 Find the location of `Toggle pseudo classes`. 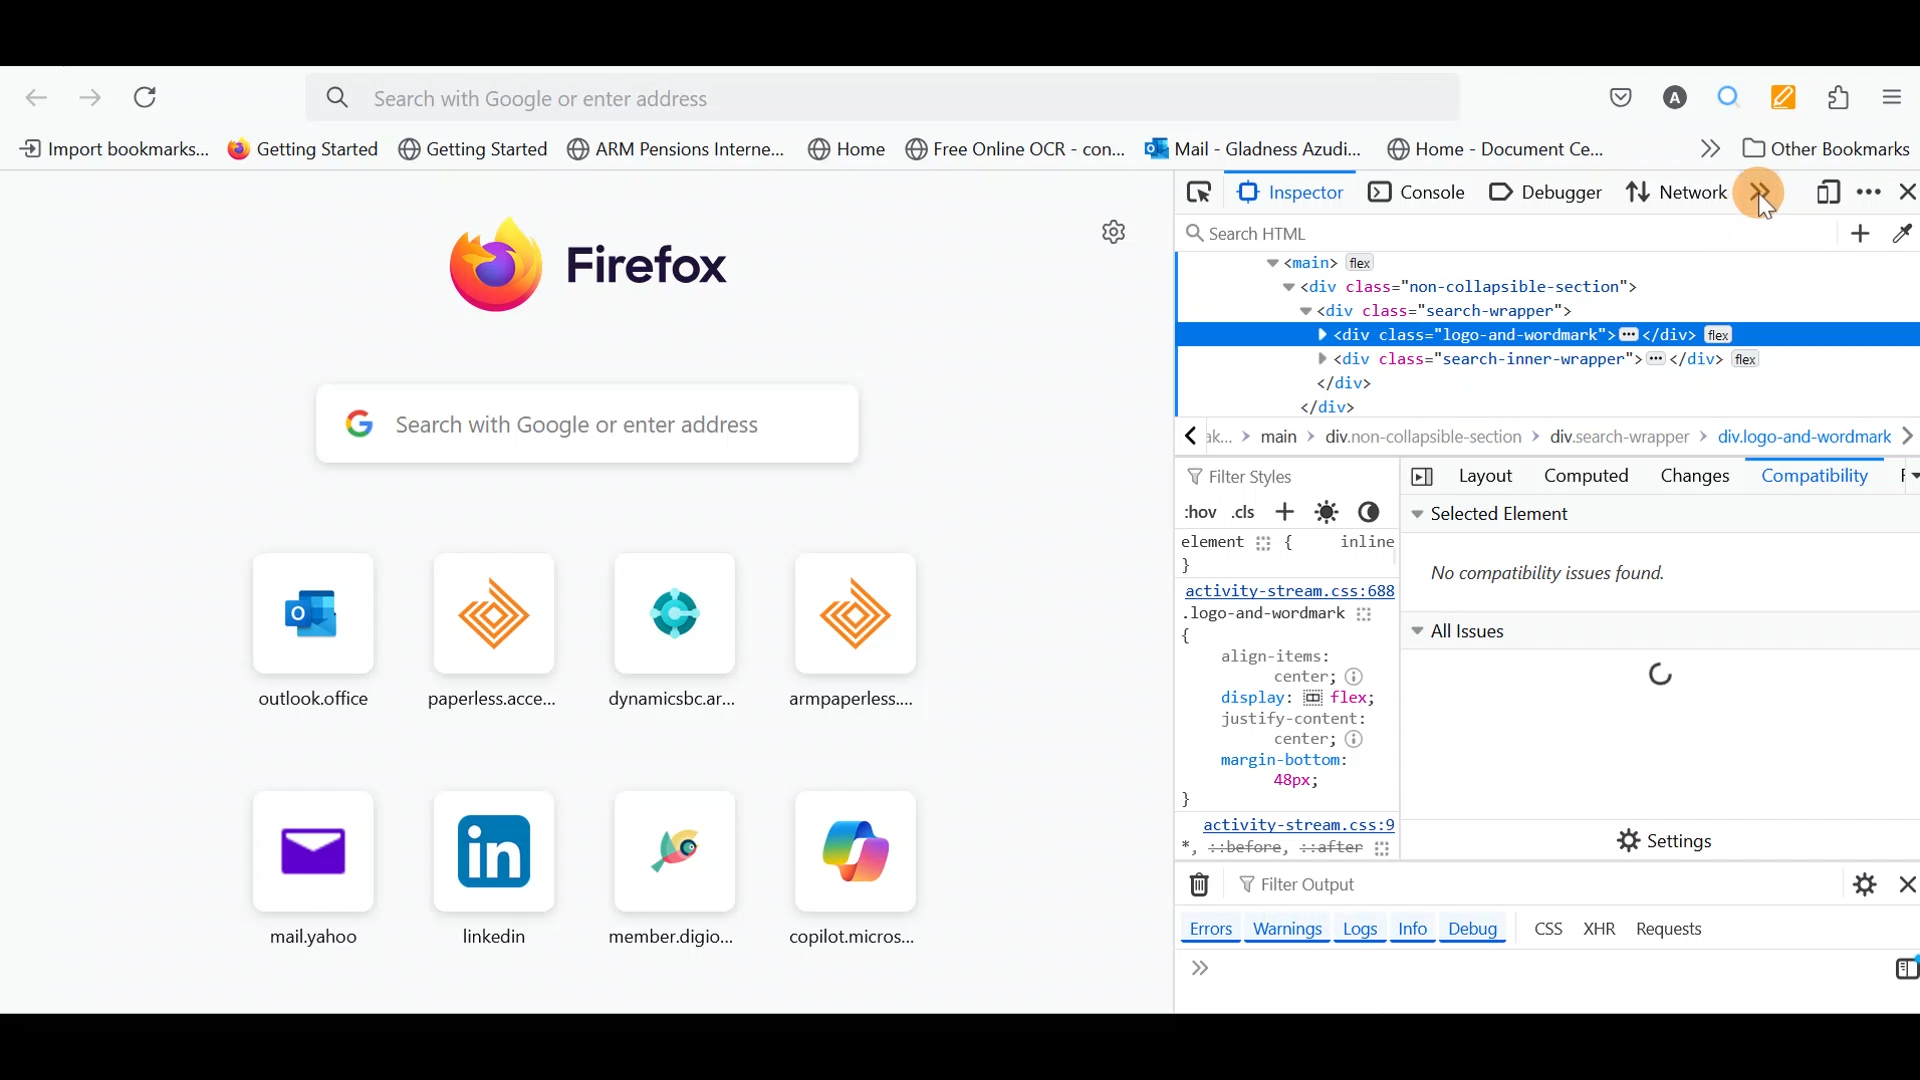

Toggle pseudo classes is located at coordinates (1197, 512).